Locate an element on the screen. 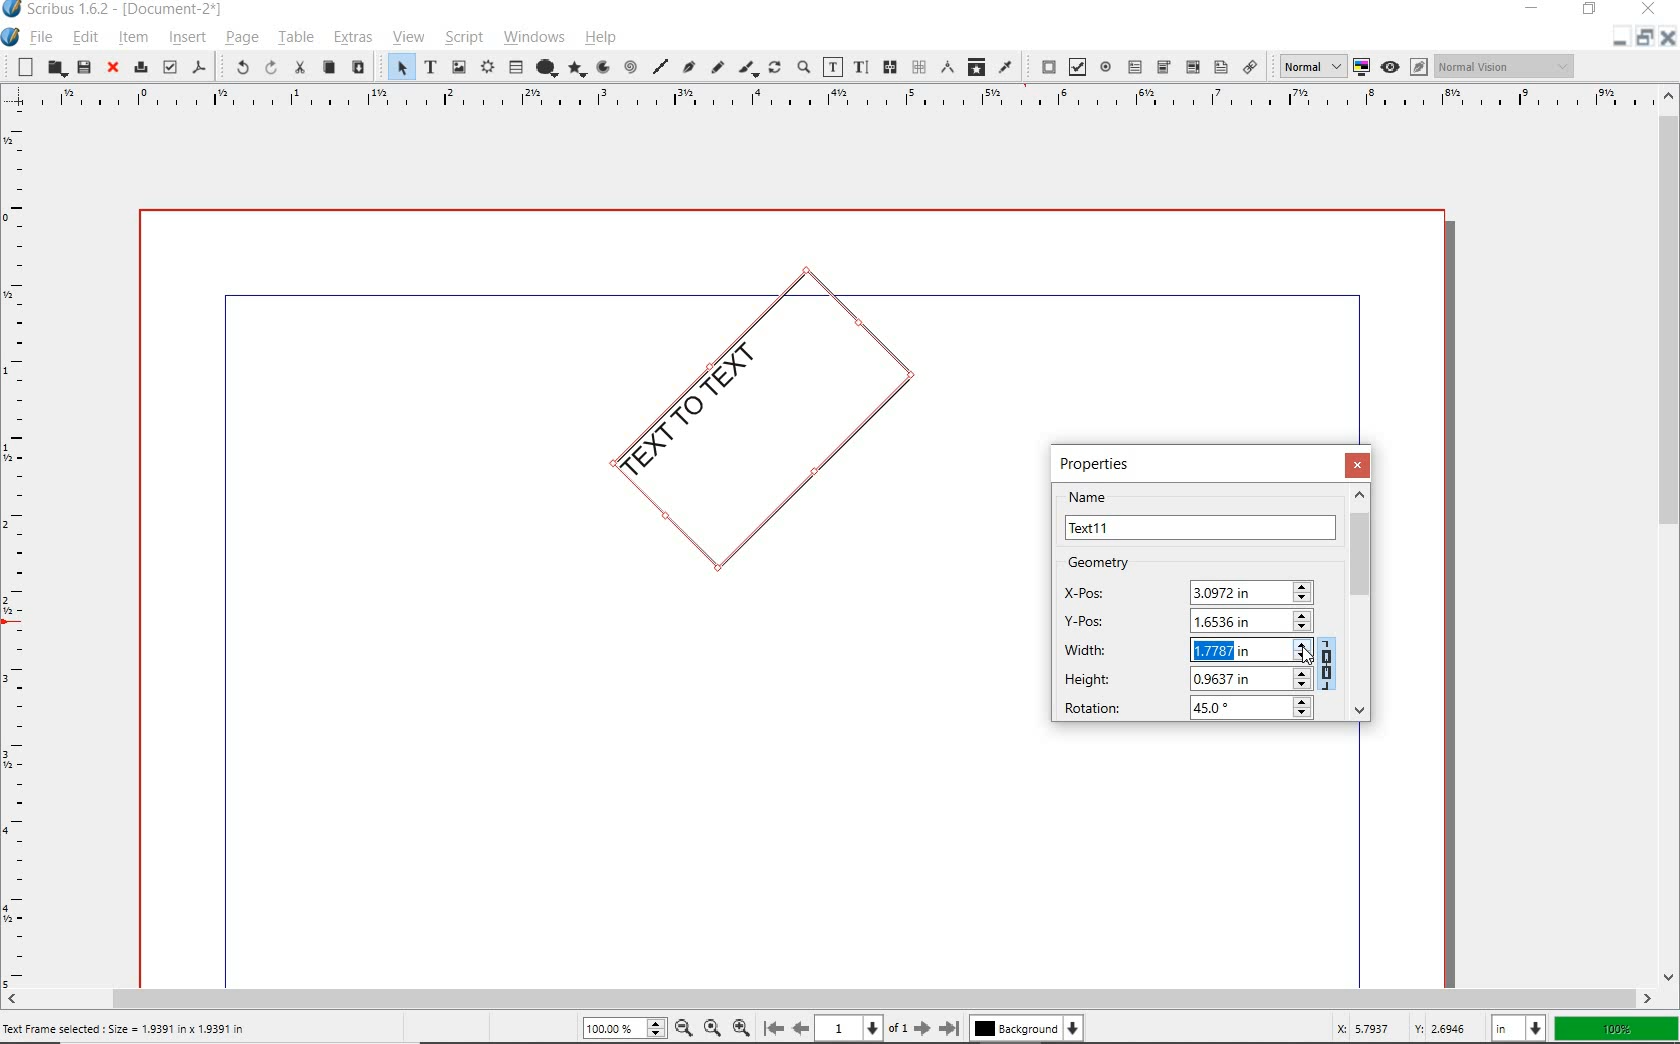  view is located at coordinates (409, 38).